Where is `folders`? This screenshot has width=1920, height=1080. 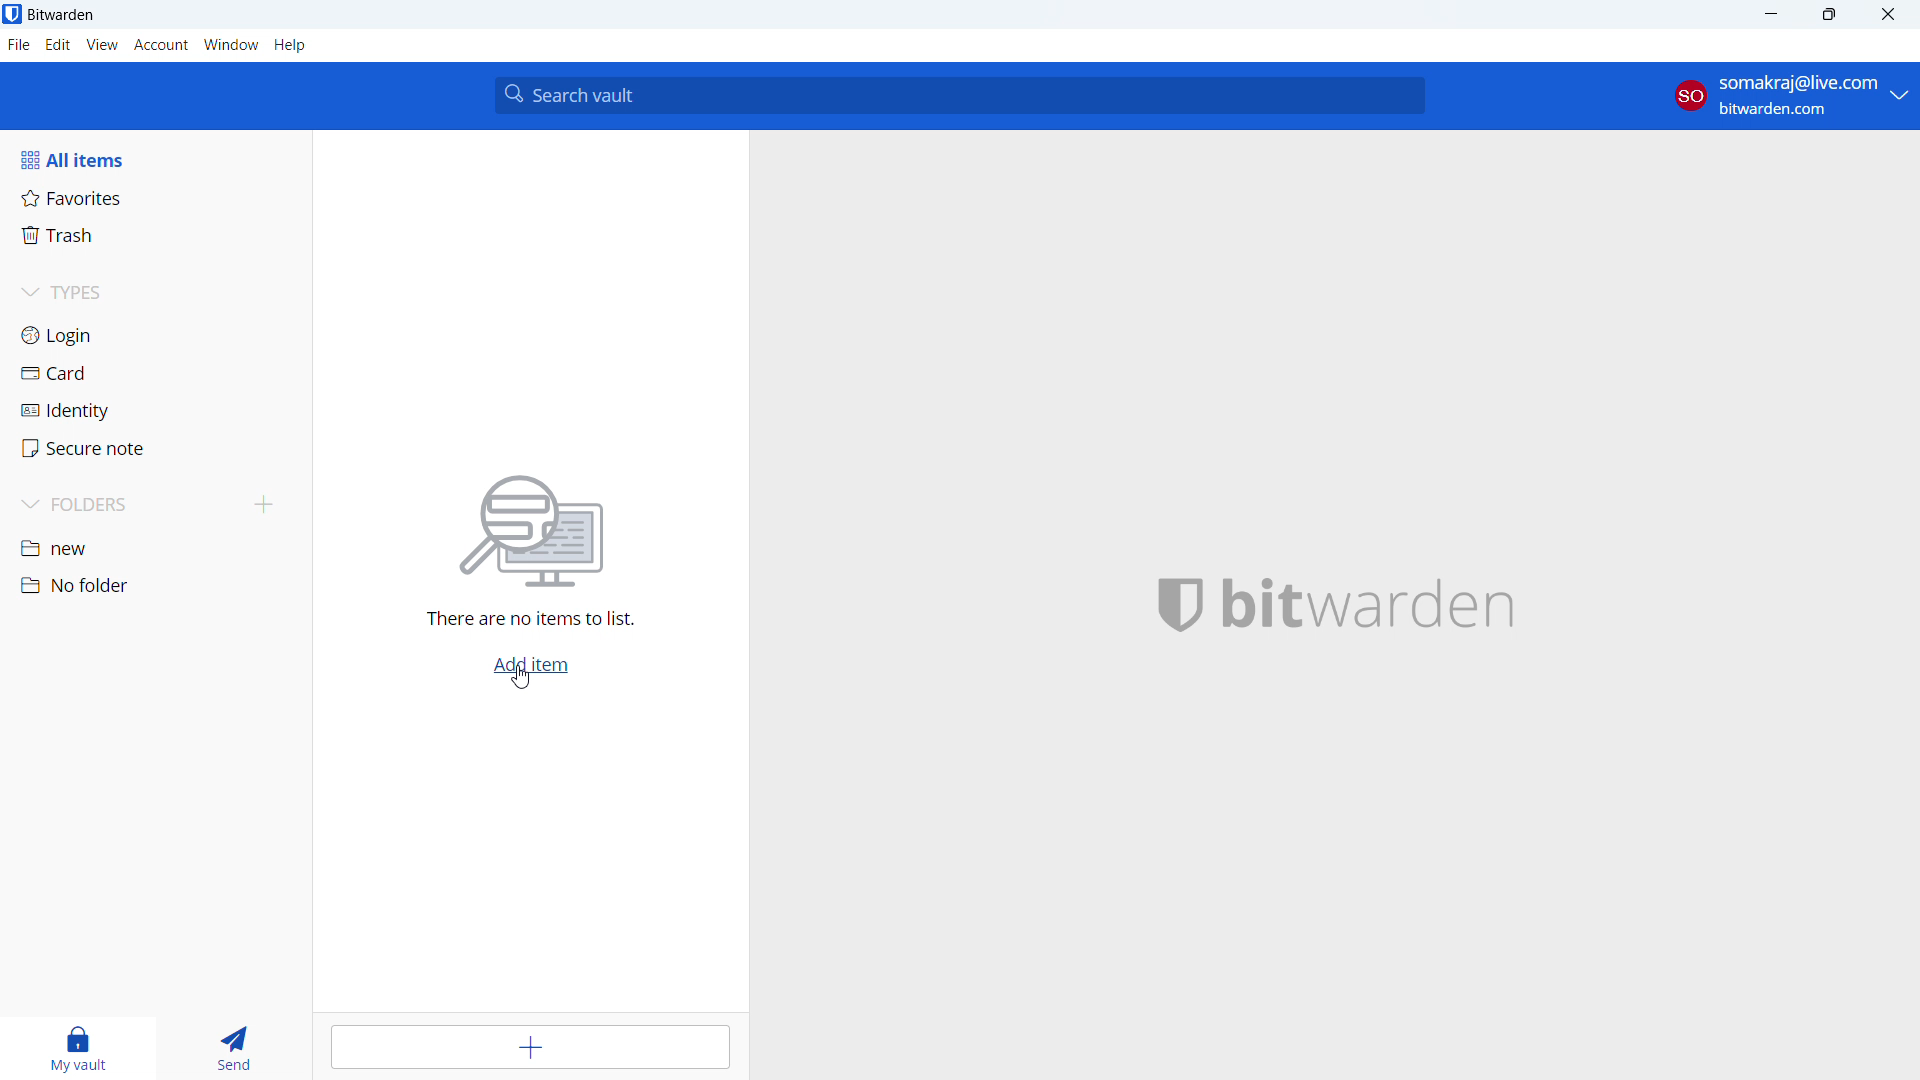
folders is located at coordinates (126, 505).